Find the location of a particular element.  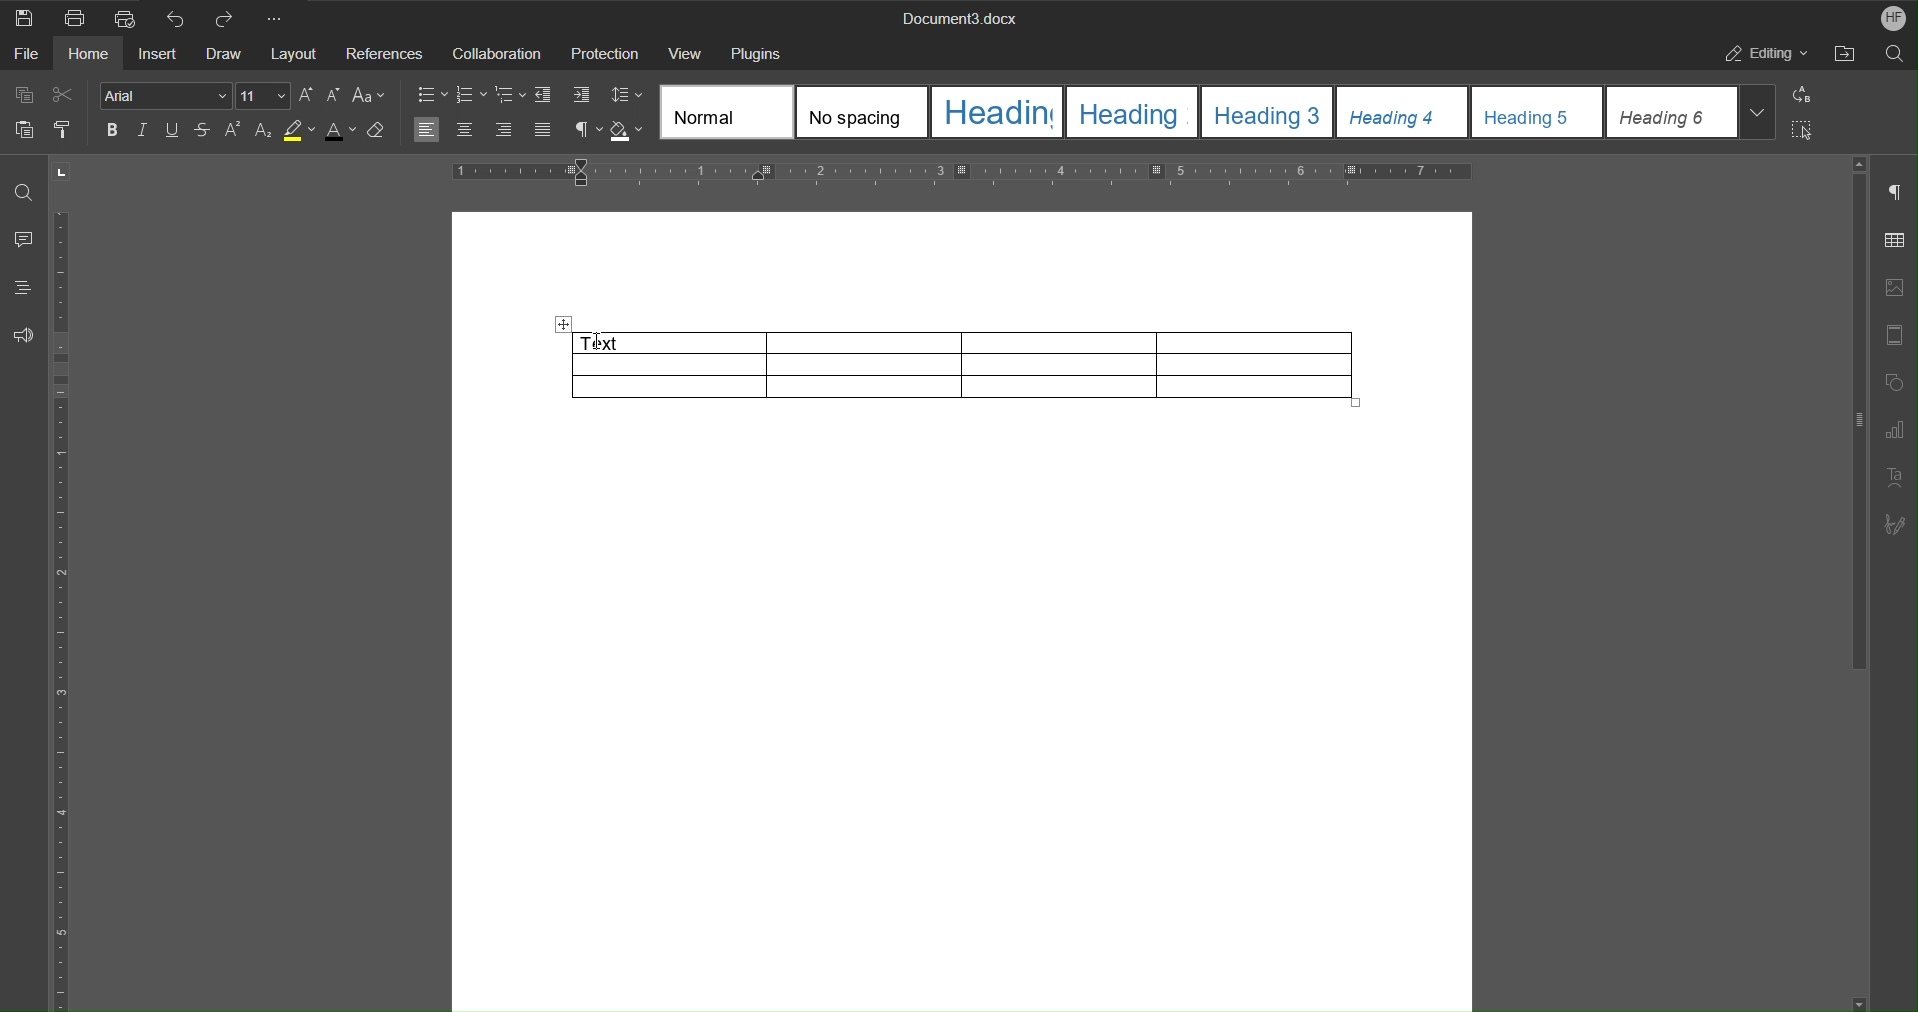

More styles is located at coordinates (1759, 112).